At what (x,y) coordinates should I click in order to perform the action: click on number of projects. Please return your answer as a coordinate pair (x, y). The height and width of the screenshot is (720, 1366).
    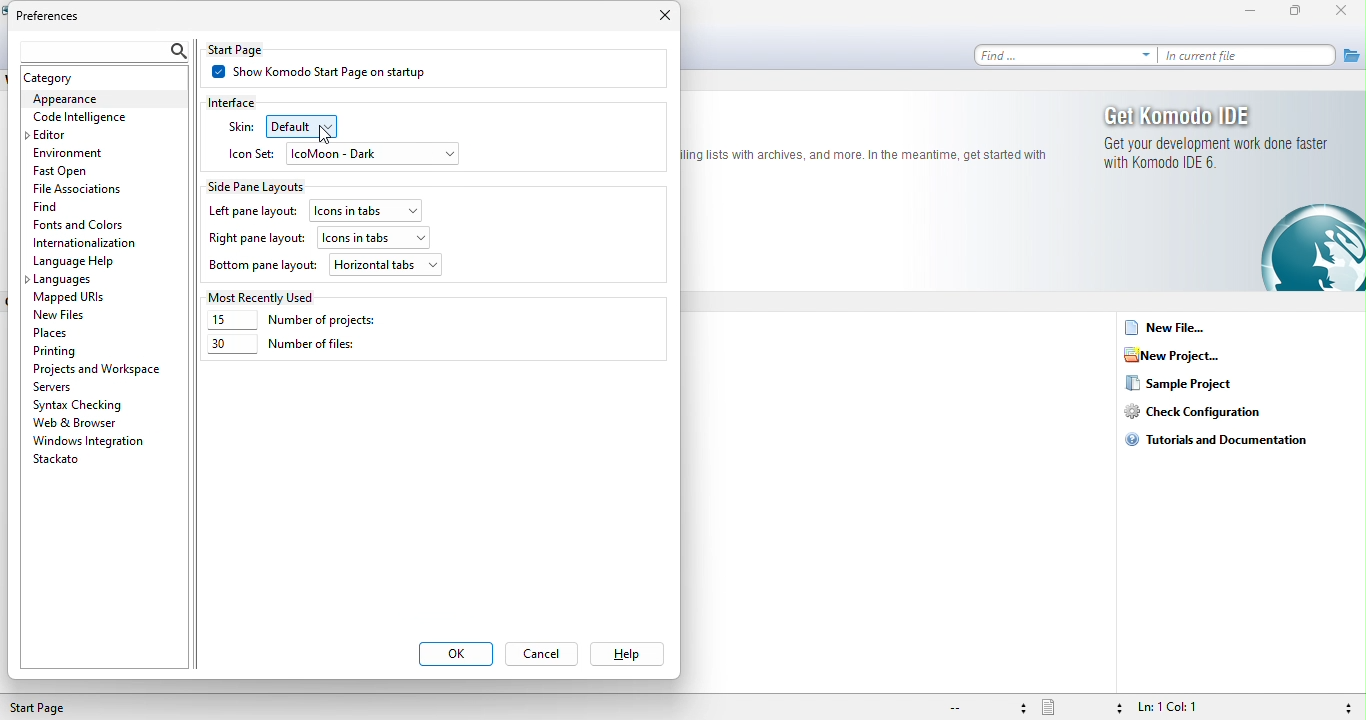
    Looking at the image, I should click on (307, 321).